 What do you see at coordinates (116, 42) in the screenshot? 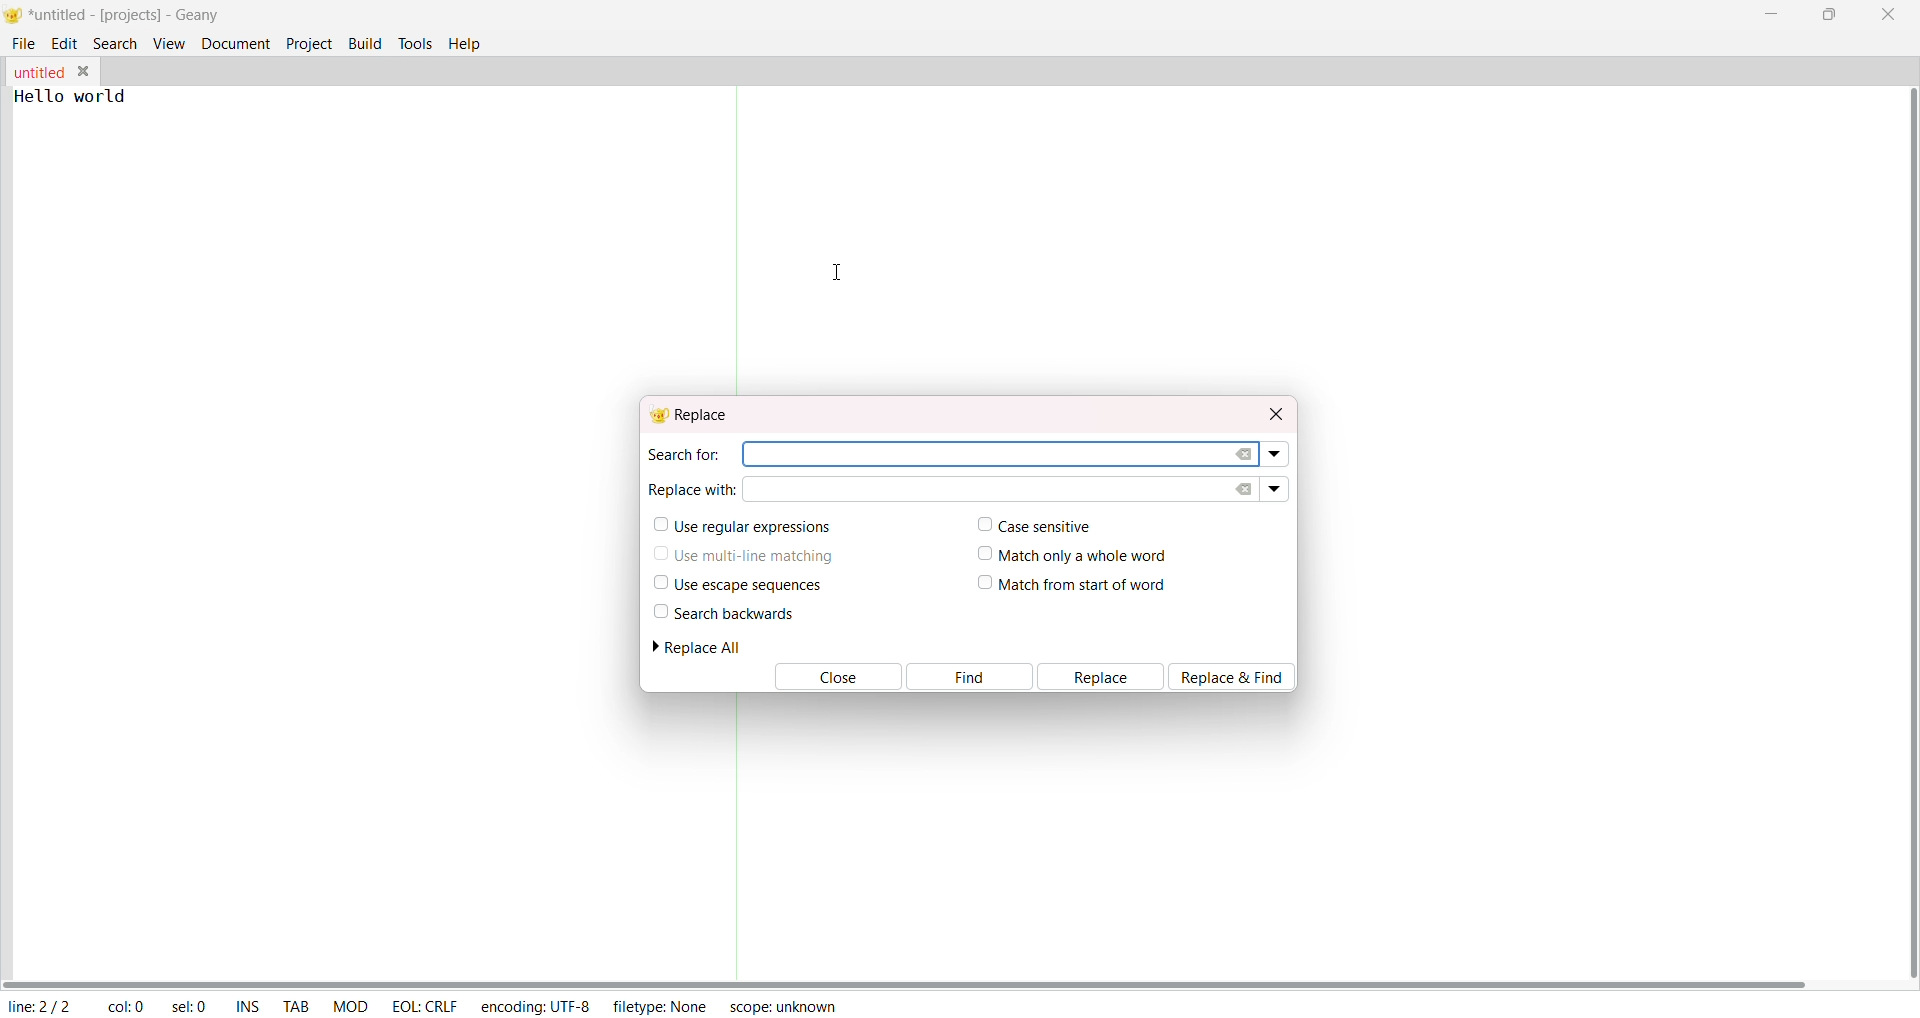
I see `search` at bounding box center [116, 42].